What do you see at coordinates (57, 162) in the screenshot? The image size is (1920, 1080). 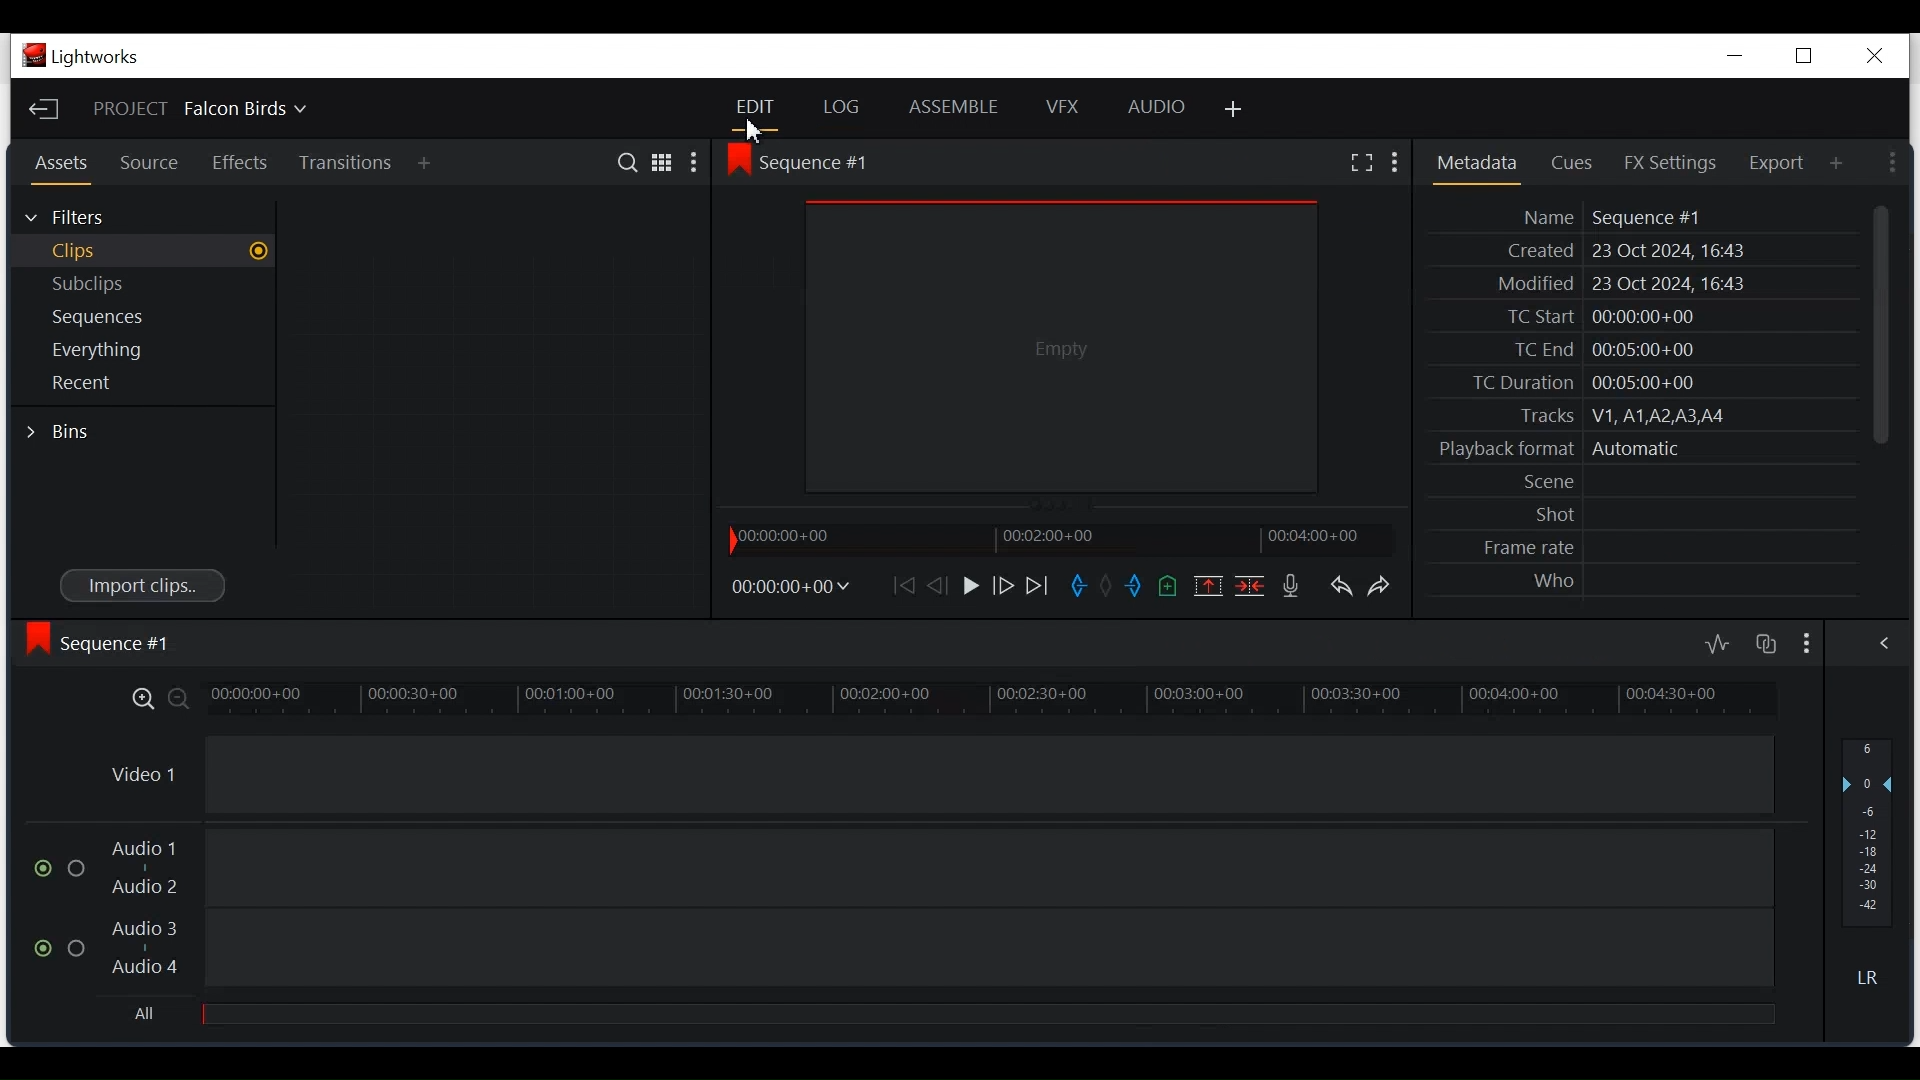 I see `Assets Panel` at bounding box center [57, 162].